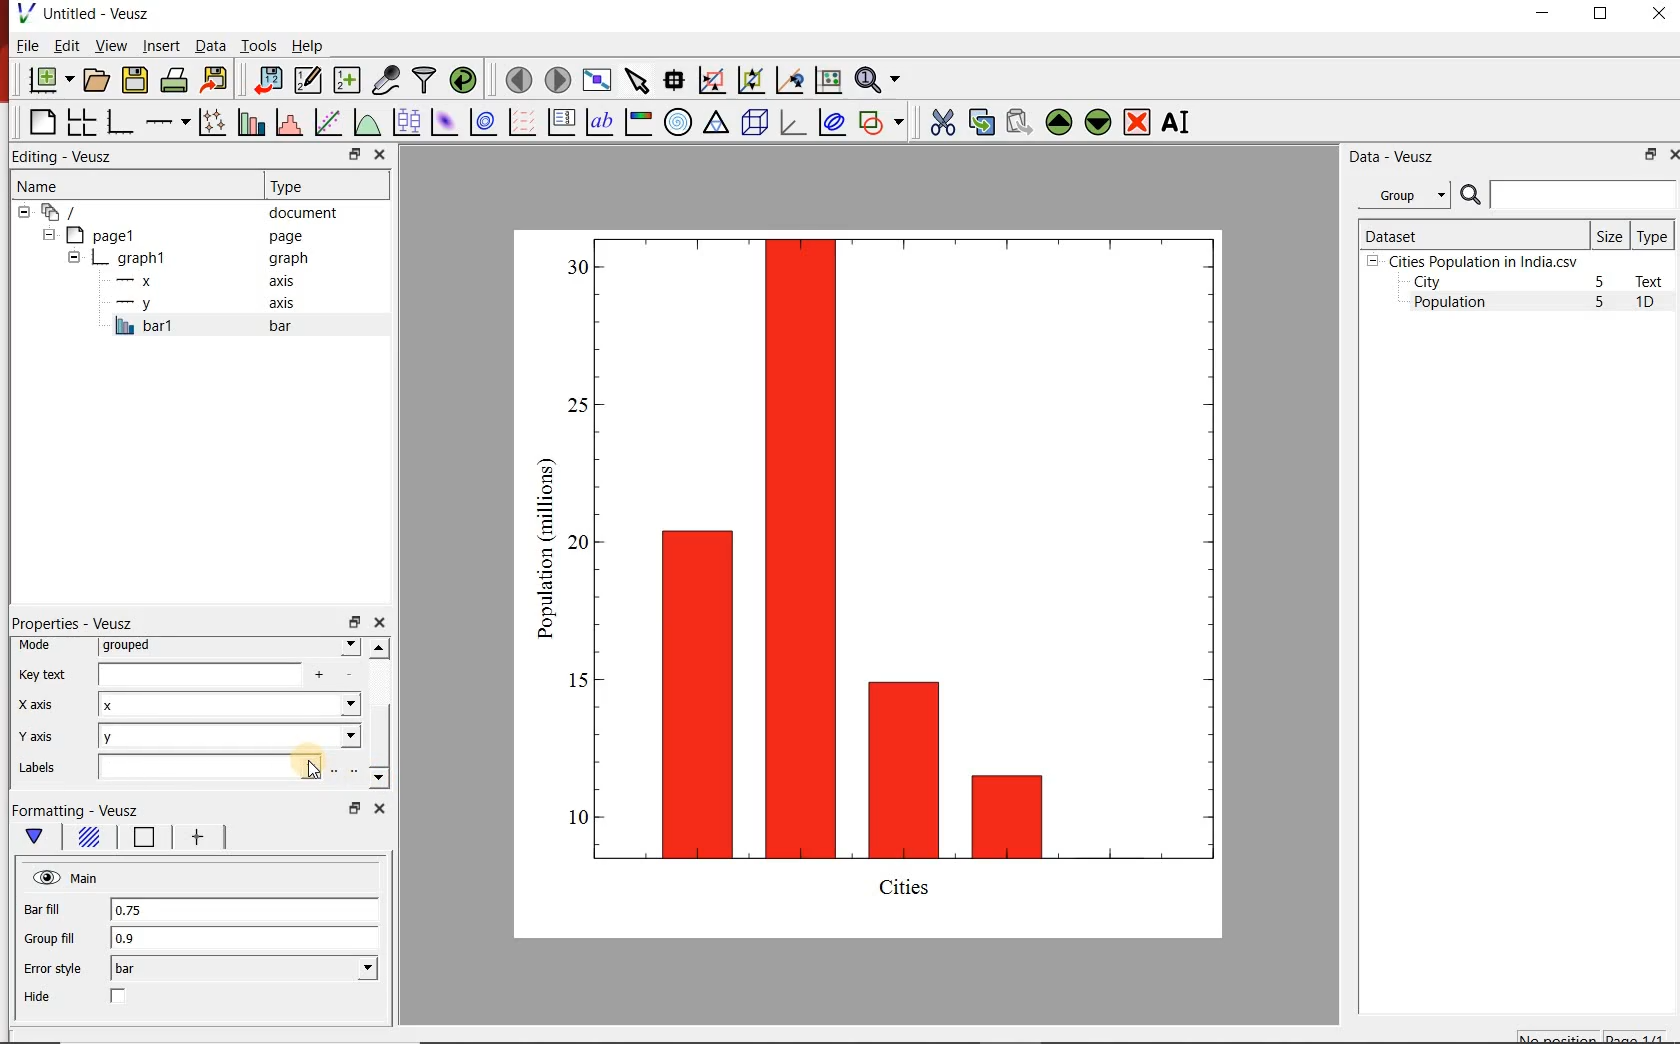 This screenshot has height=1044, width=1680. What do you see at coordinates (939, 122) in the screenshot?
I see `cut the selected widget` at bounding box center [939, 122].